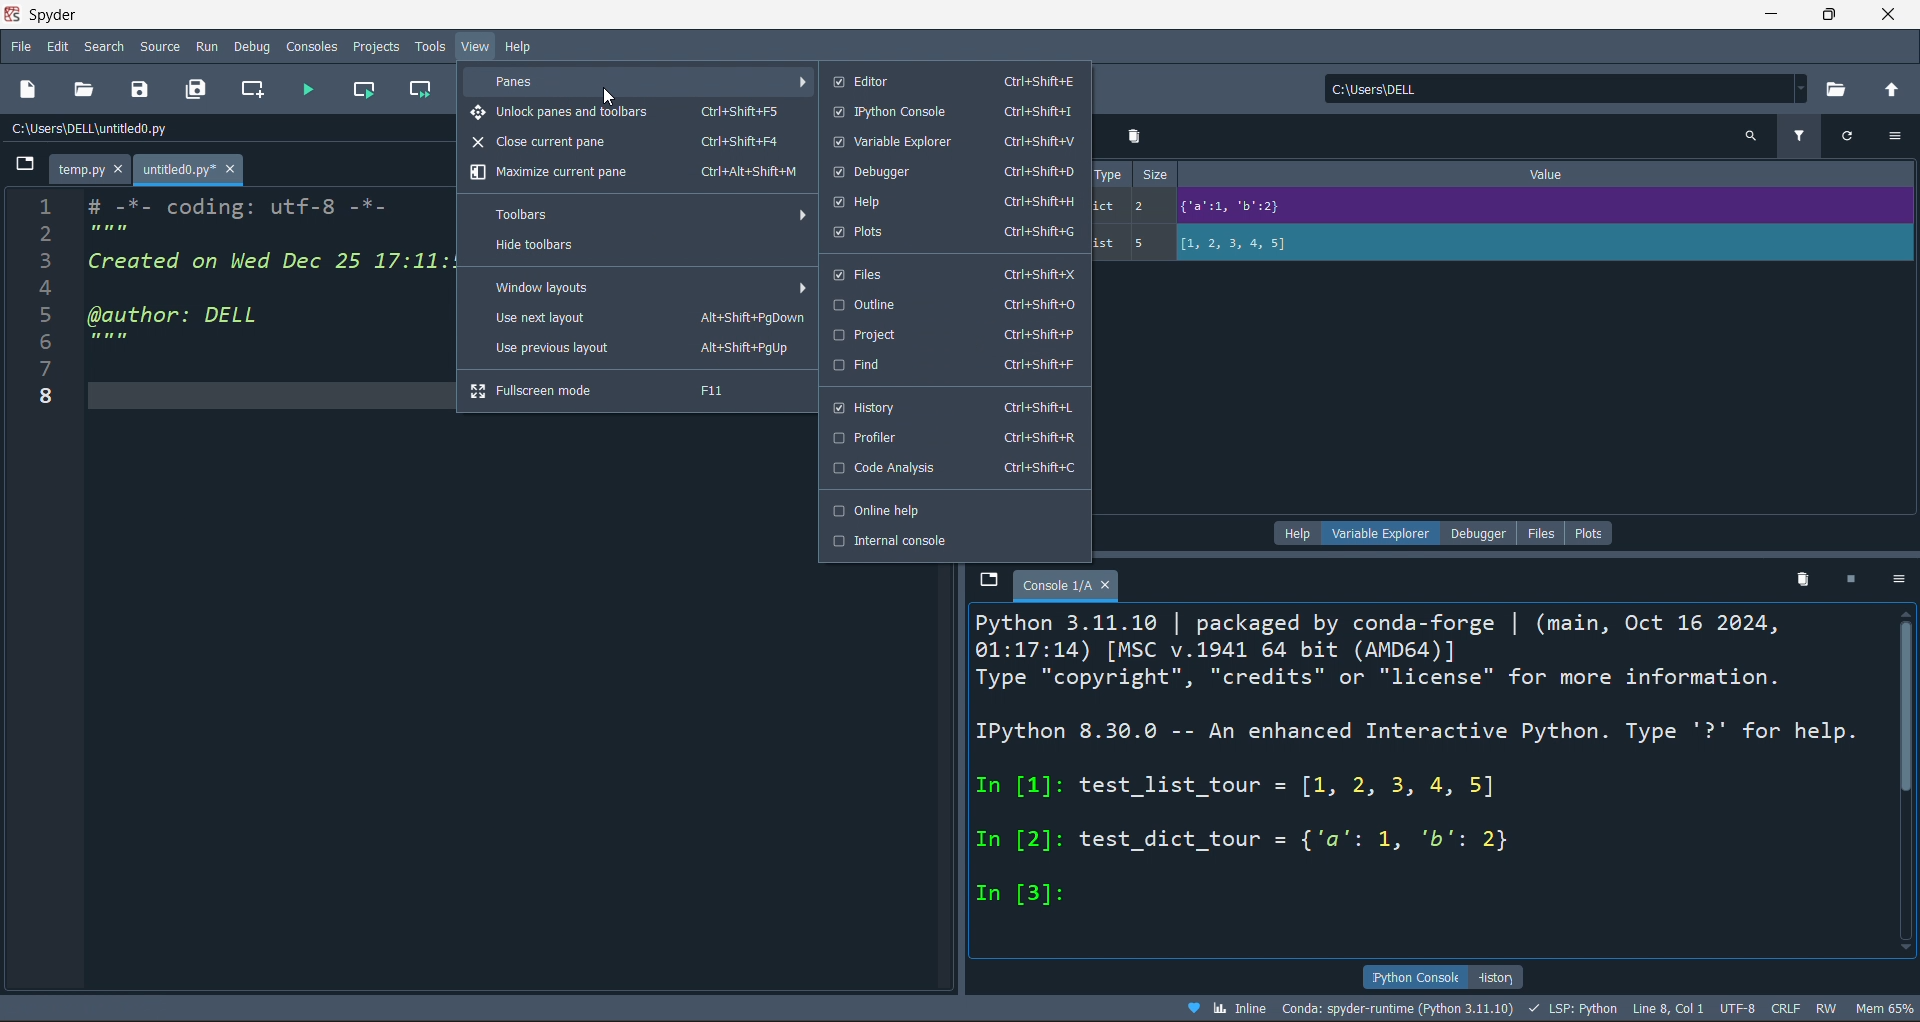  What do you see at coordinates (988, 585) in the screenshot?
I see `browse tabs` at bounding box center [988, 585].